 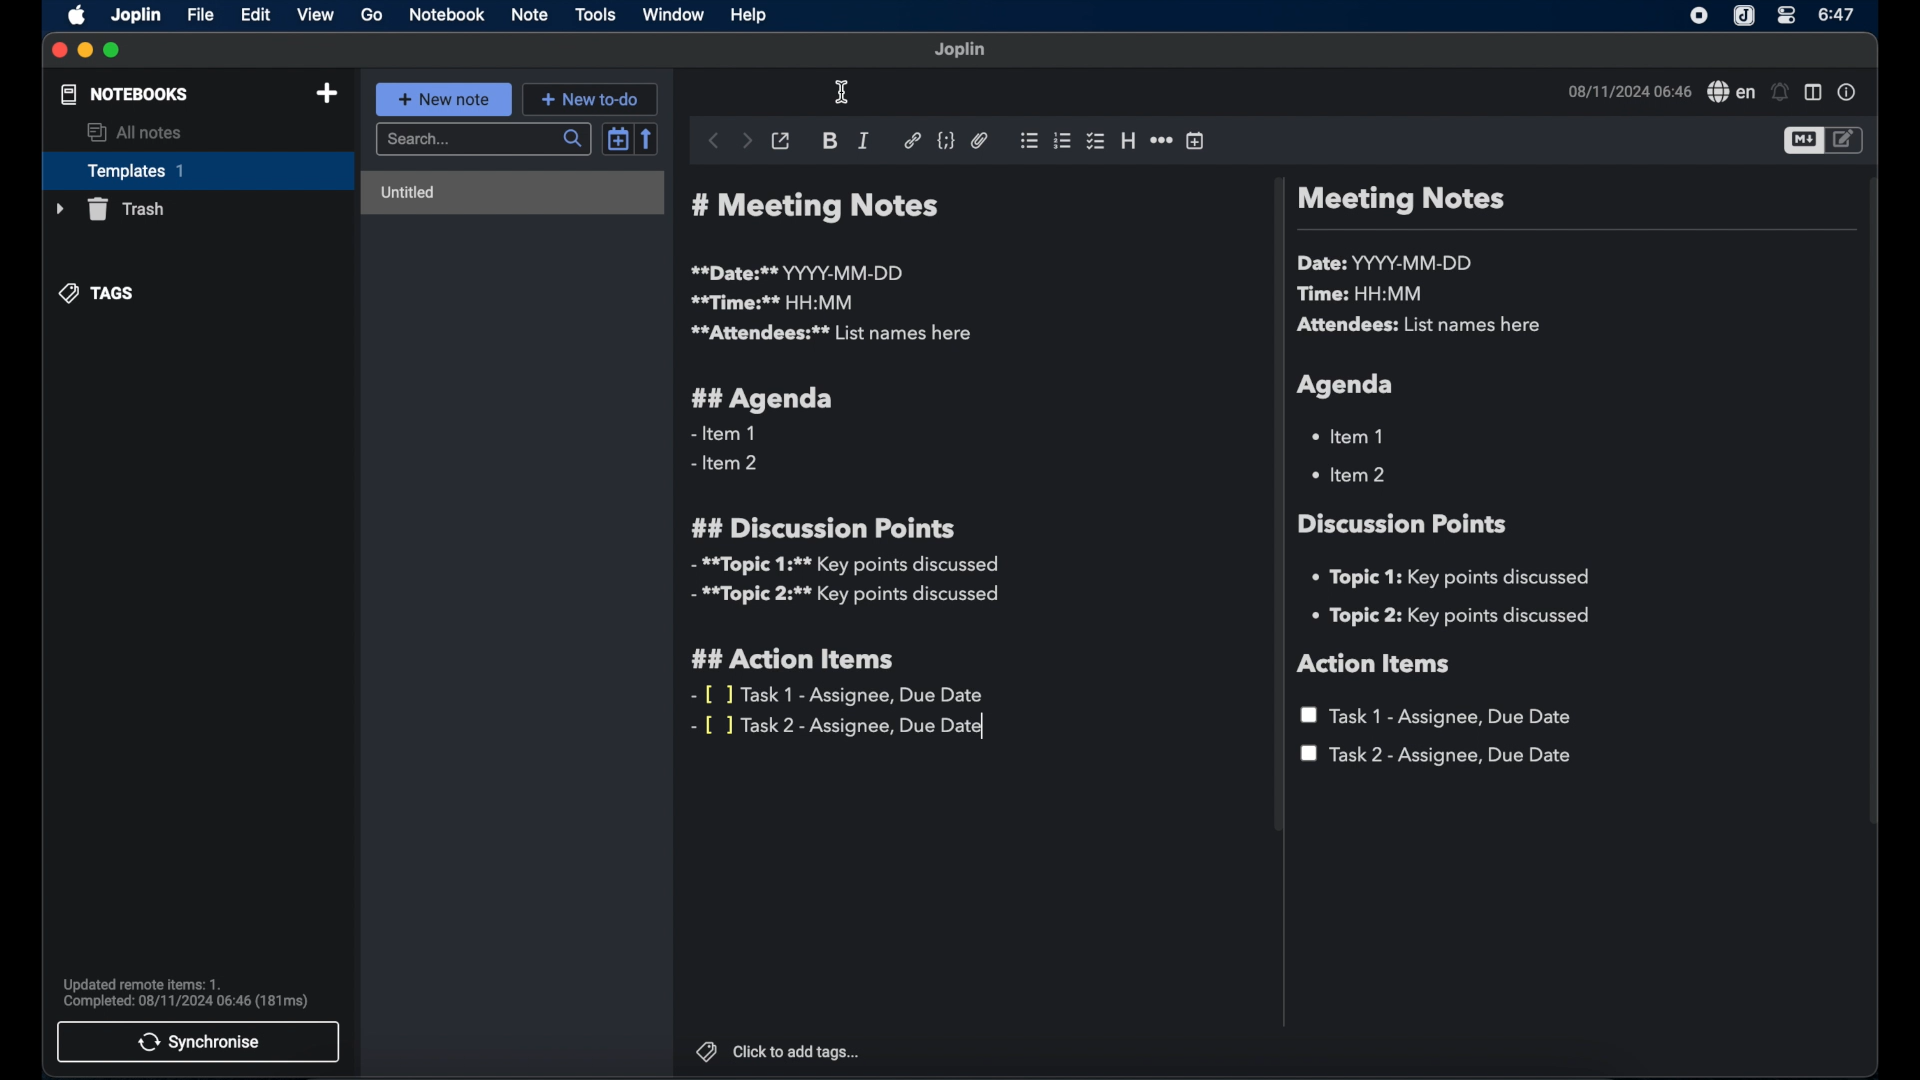 What do you see at coordinates (1423, 326) in the screenshot?
I see `attendees: list names here` at bounding box center [1423, 326].